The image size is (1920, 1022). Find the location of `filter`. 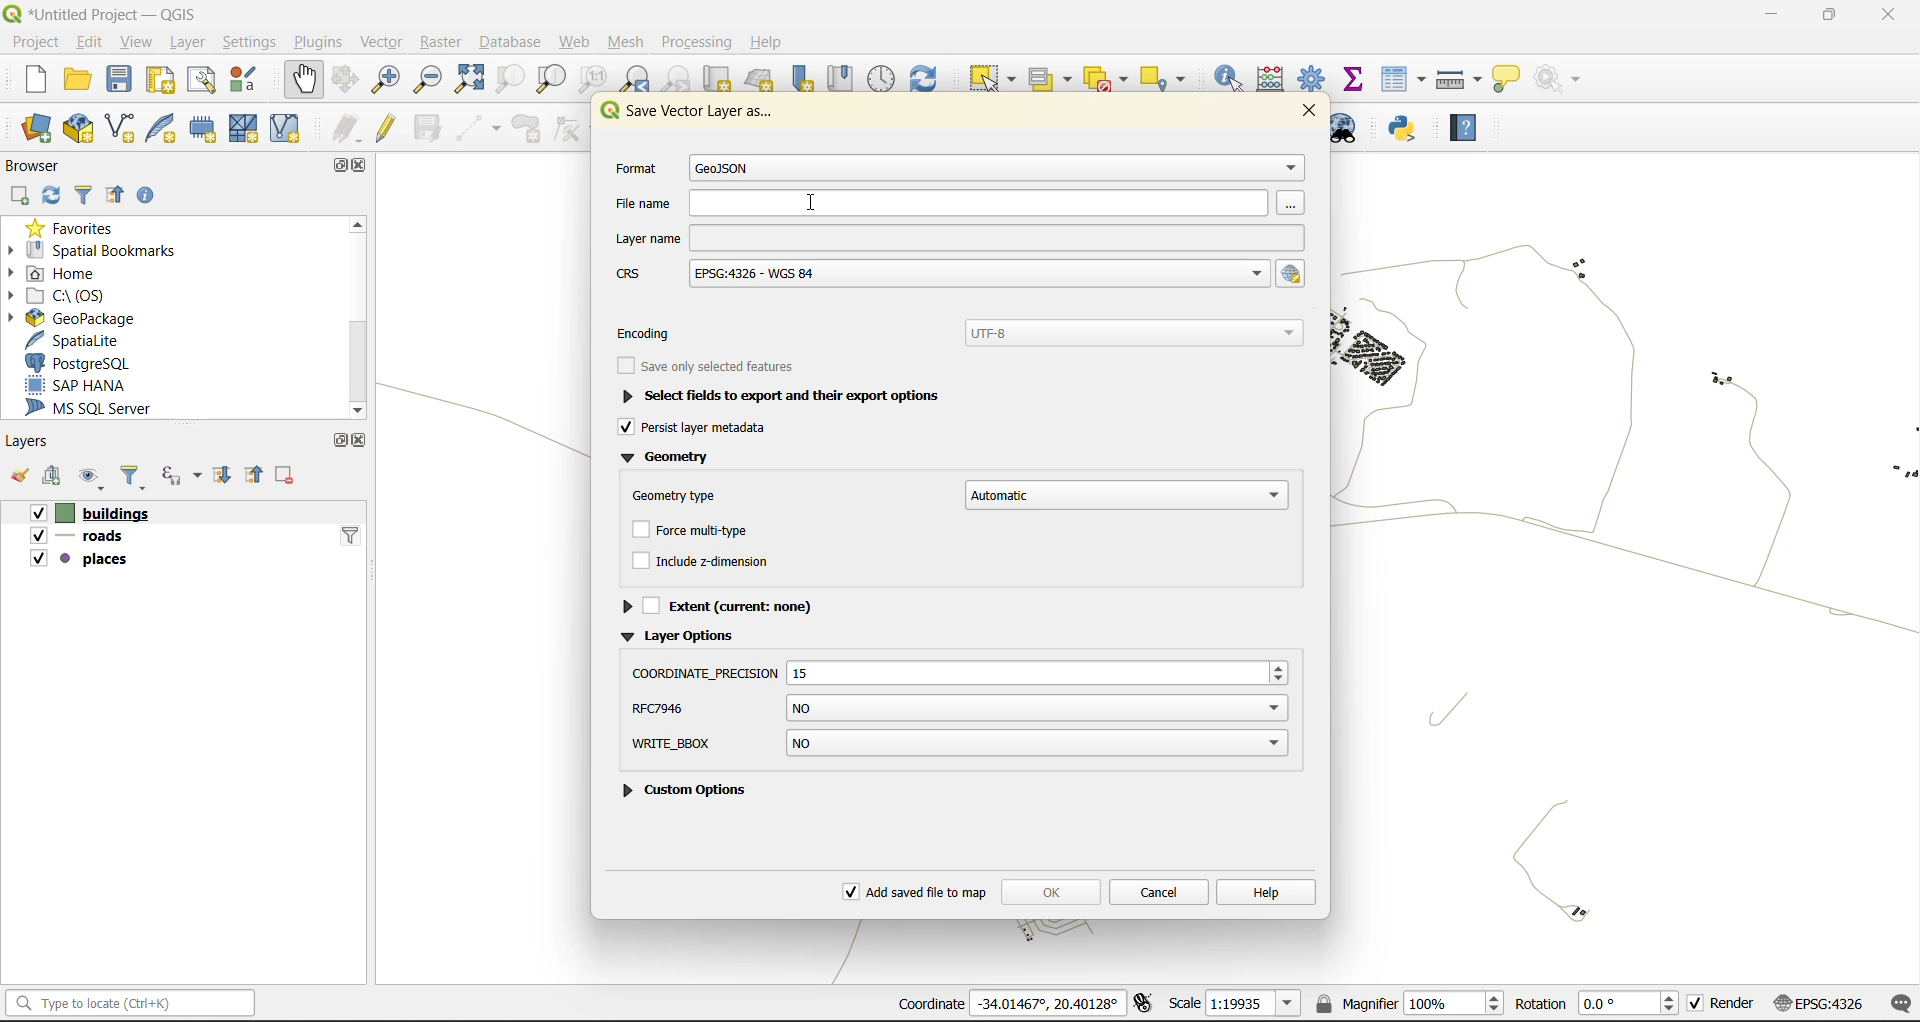

filter is located at coordinates (137, 477).